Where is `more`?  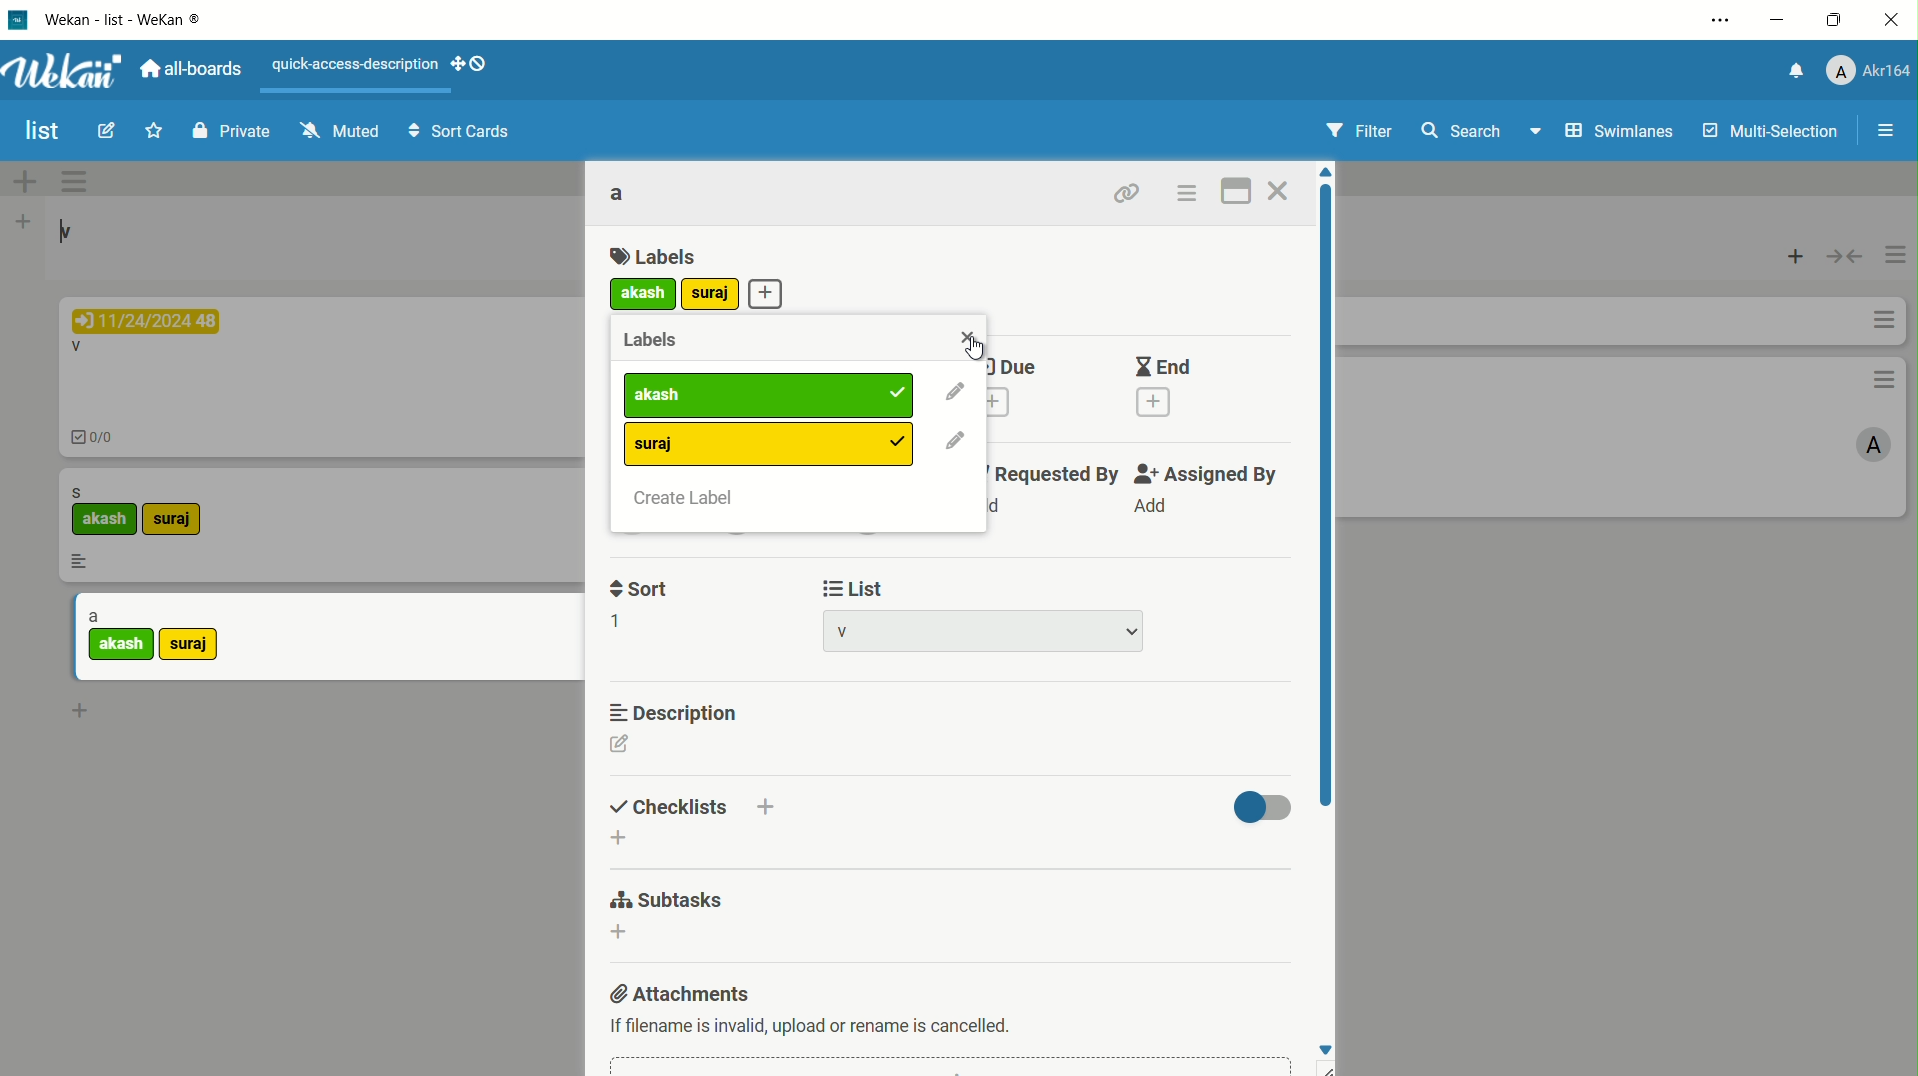 more is located at coordinates (1881, 320).